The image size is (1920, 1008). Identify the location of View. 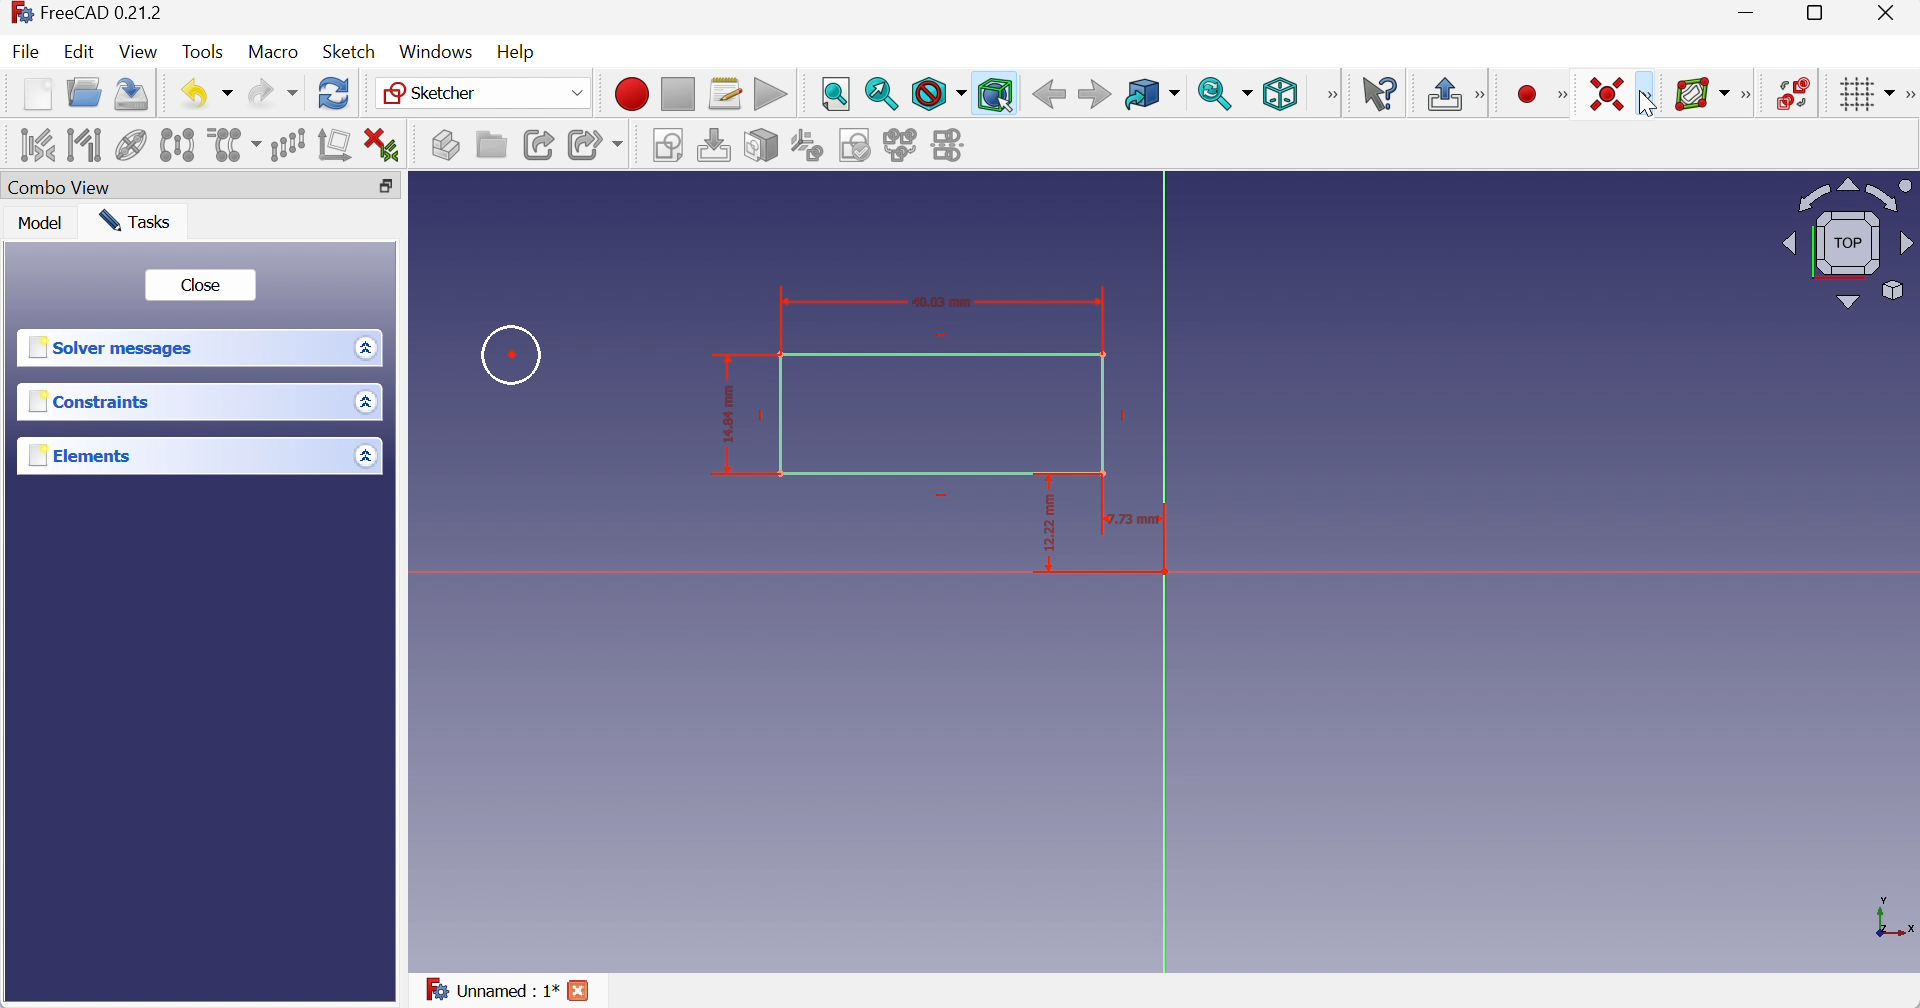
(138, 52).